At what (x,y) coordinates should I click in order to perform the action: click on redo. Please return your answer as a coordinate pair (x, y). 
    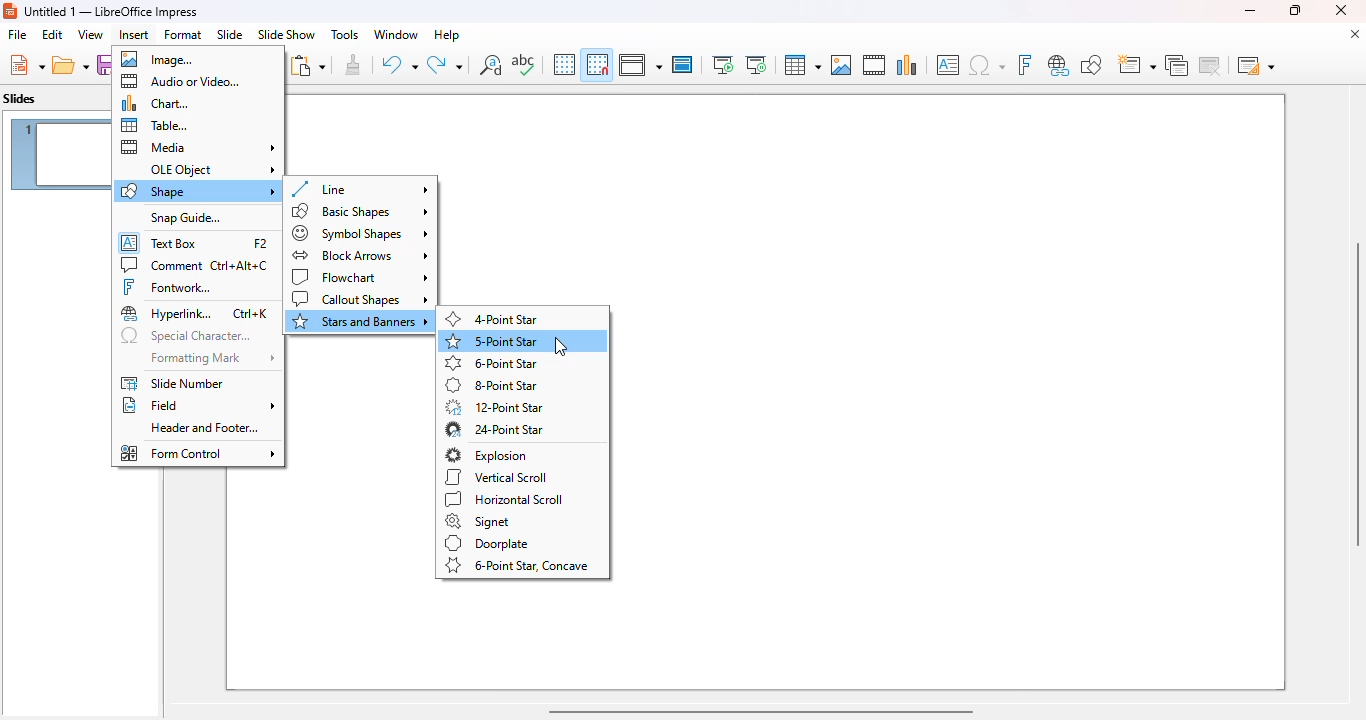
    Looking at the image, I should click on (445, 65).